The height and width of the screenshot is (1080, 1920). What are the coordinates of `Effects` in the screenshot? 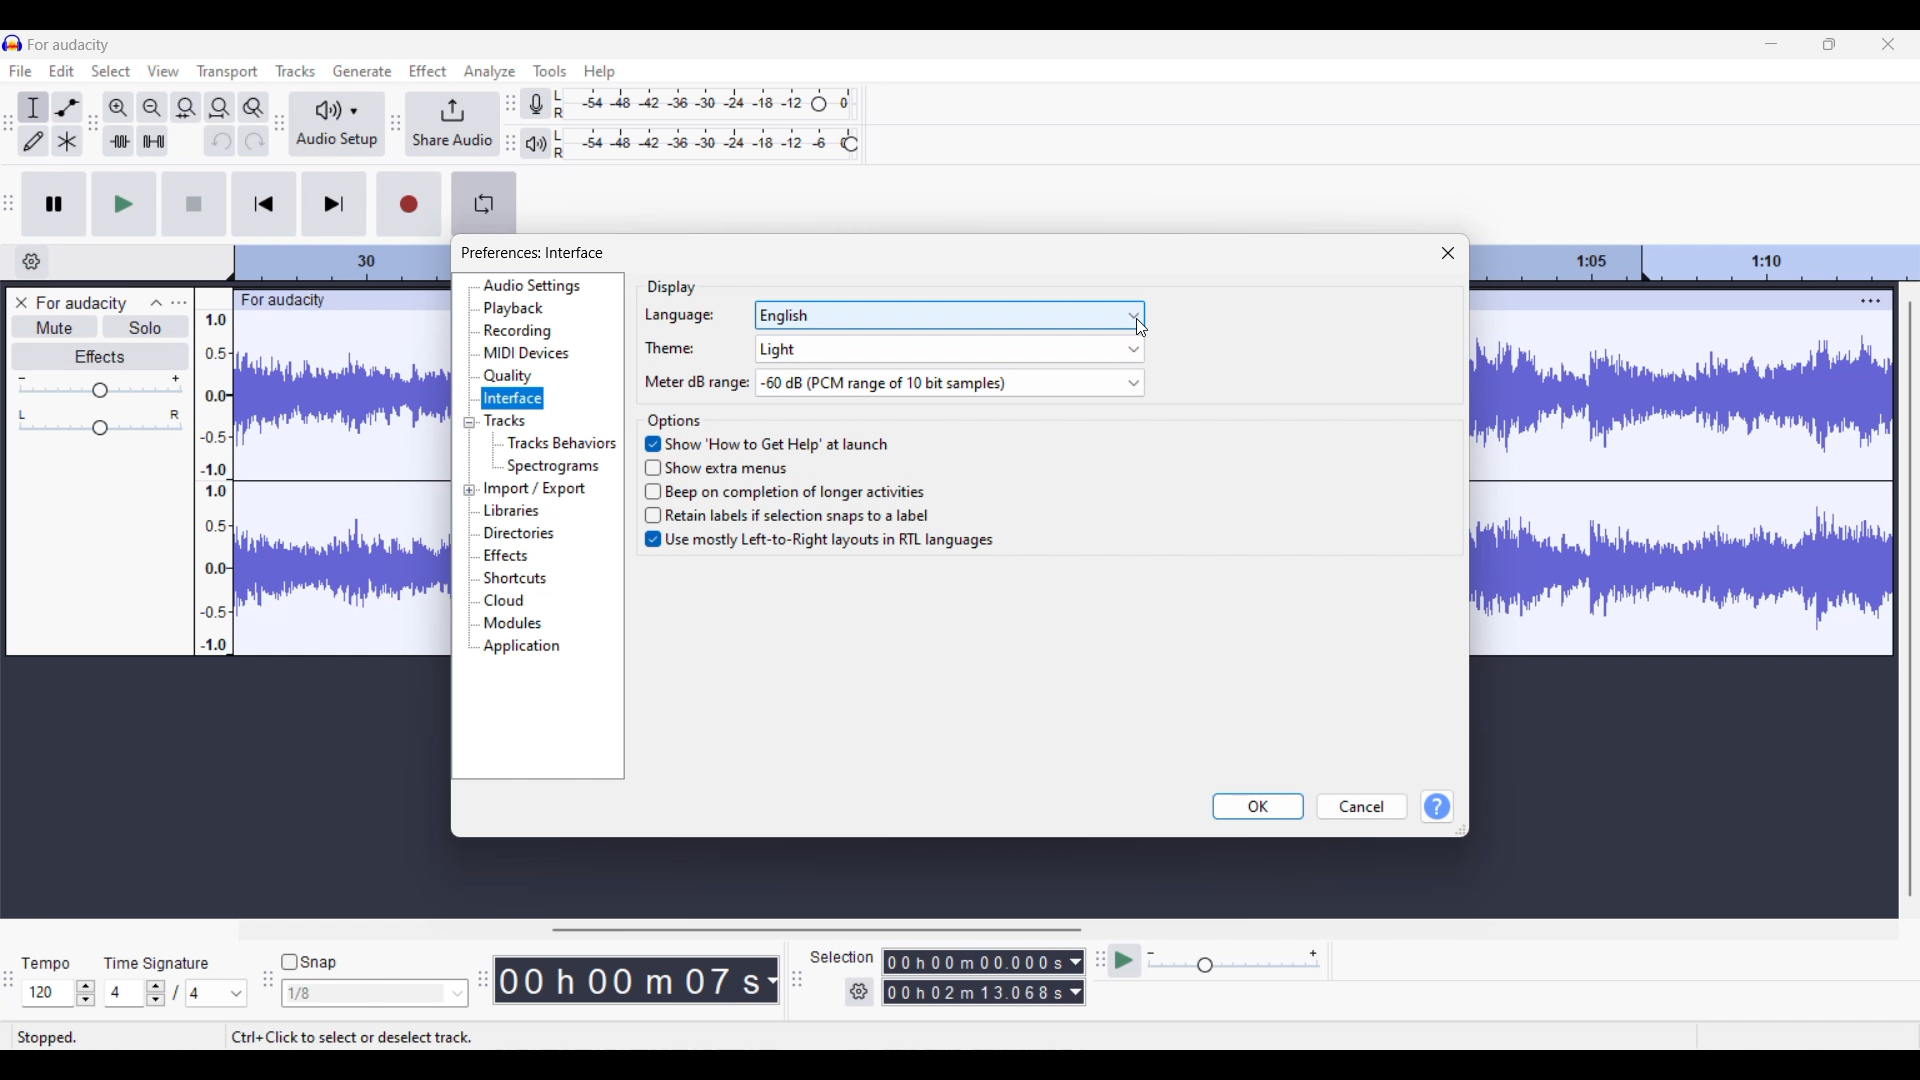 It's located at (101, 357).